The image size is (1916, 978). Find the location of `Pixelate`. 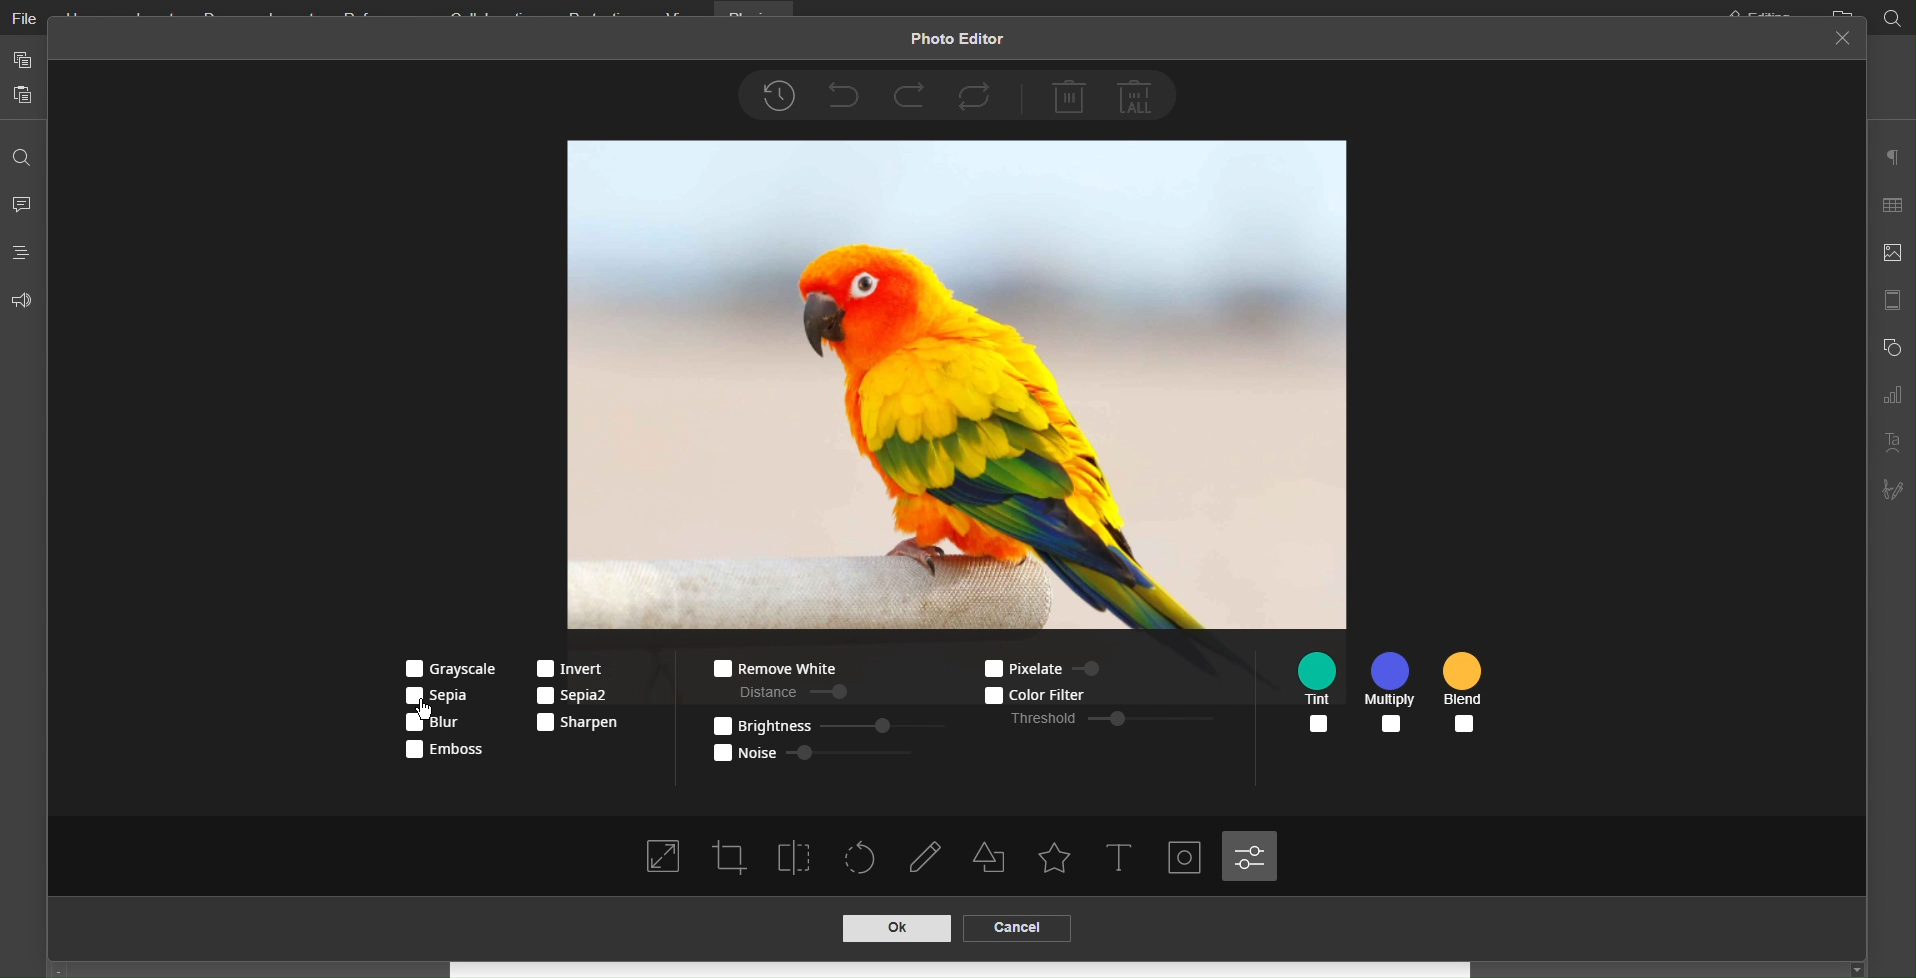

Pixelate is located at coordinates (1060, 666).